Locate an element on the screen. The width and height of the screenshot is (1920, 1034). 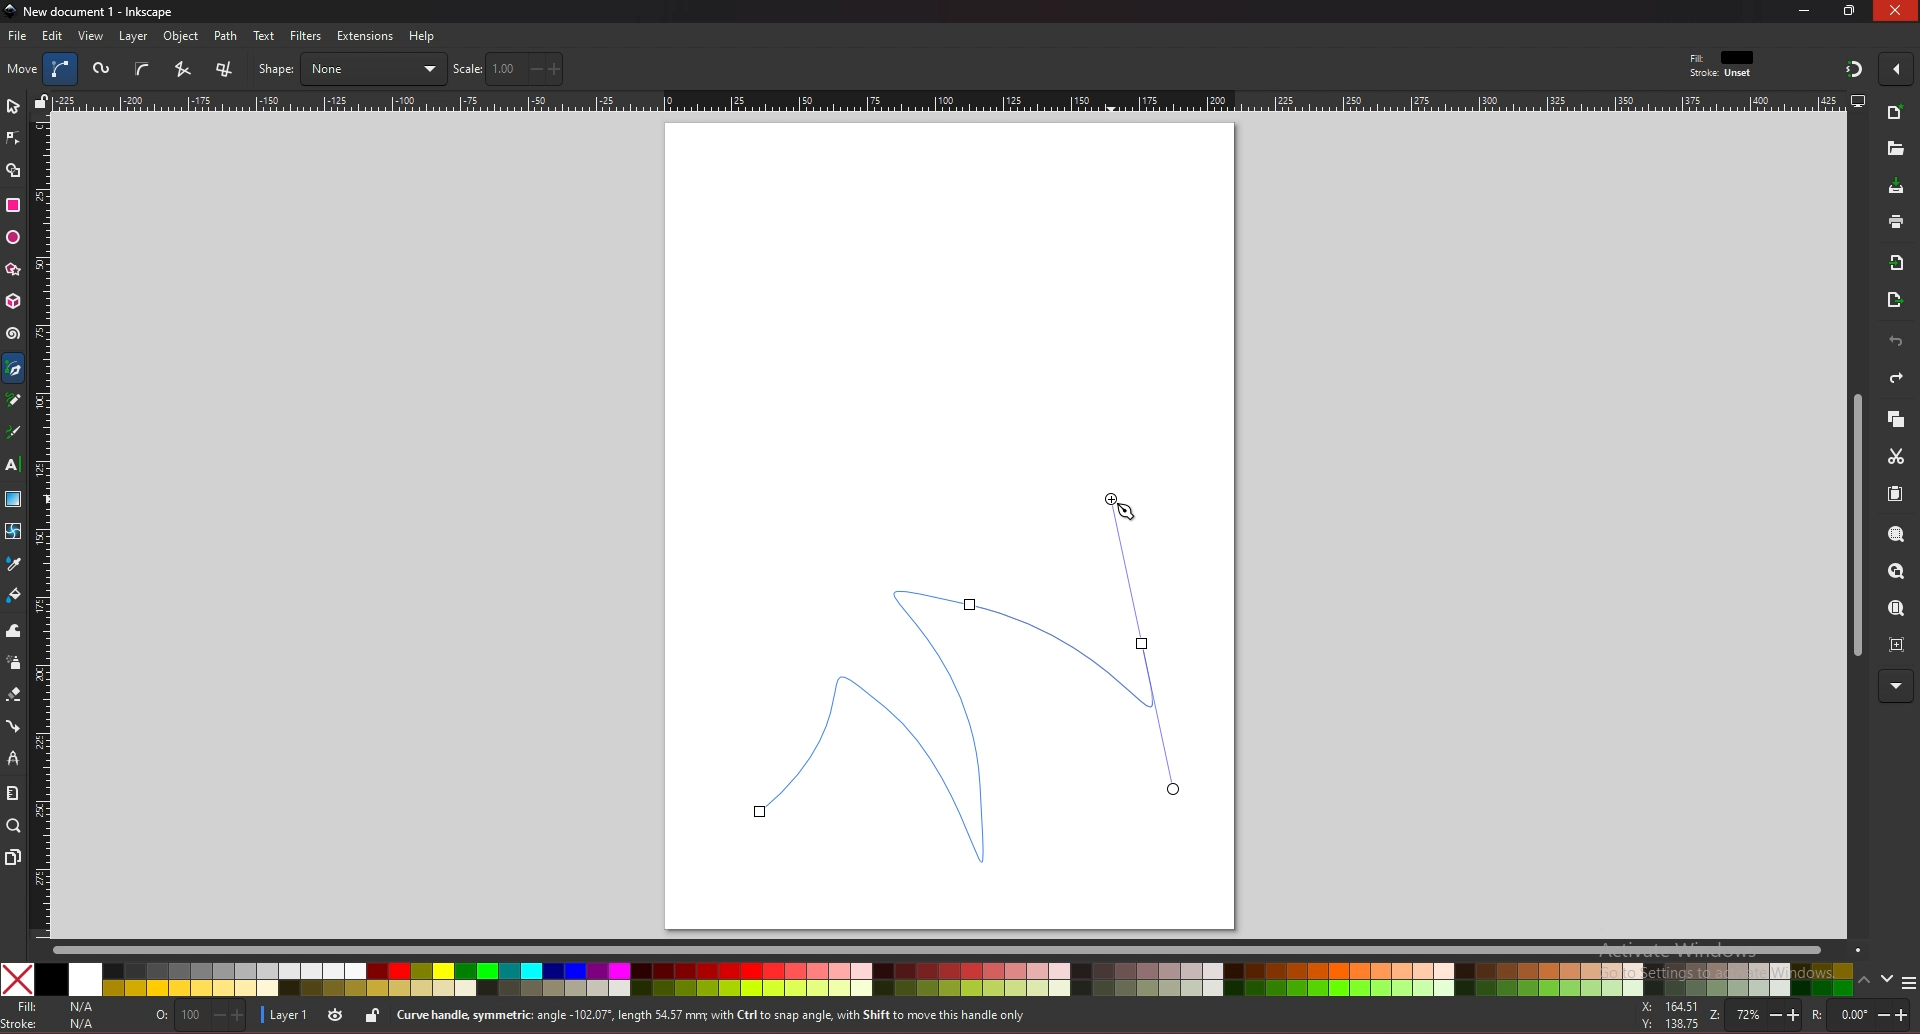
squence of straight line segments is located at coordinates (182, 69).